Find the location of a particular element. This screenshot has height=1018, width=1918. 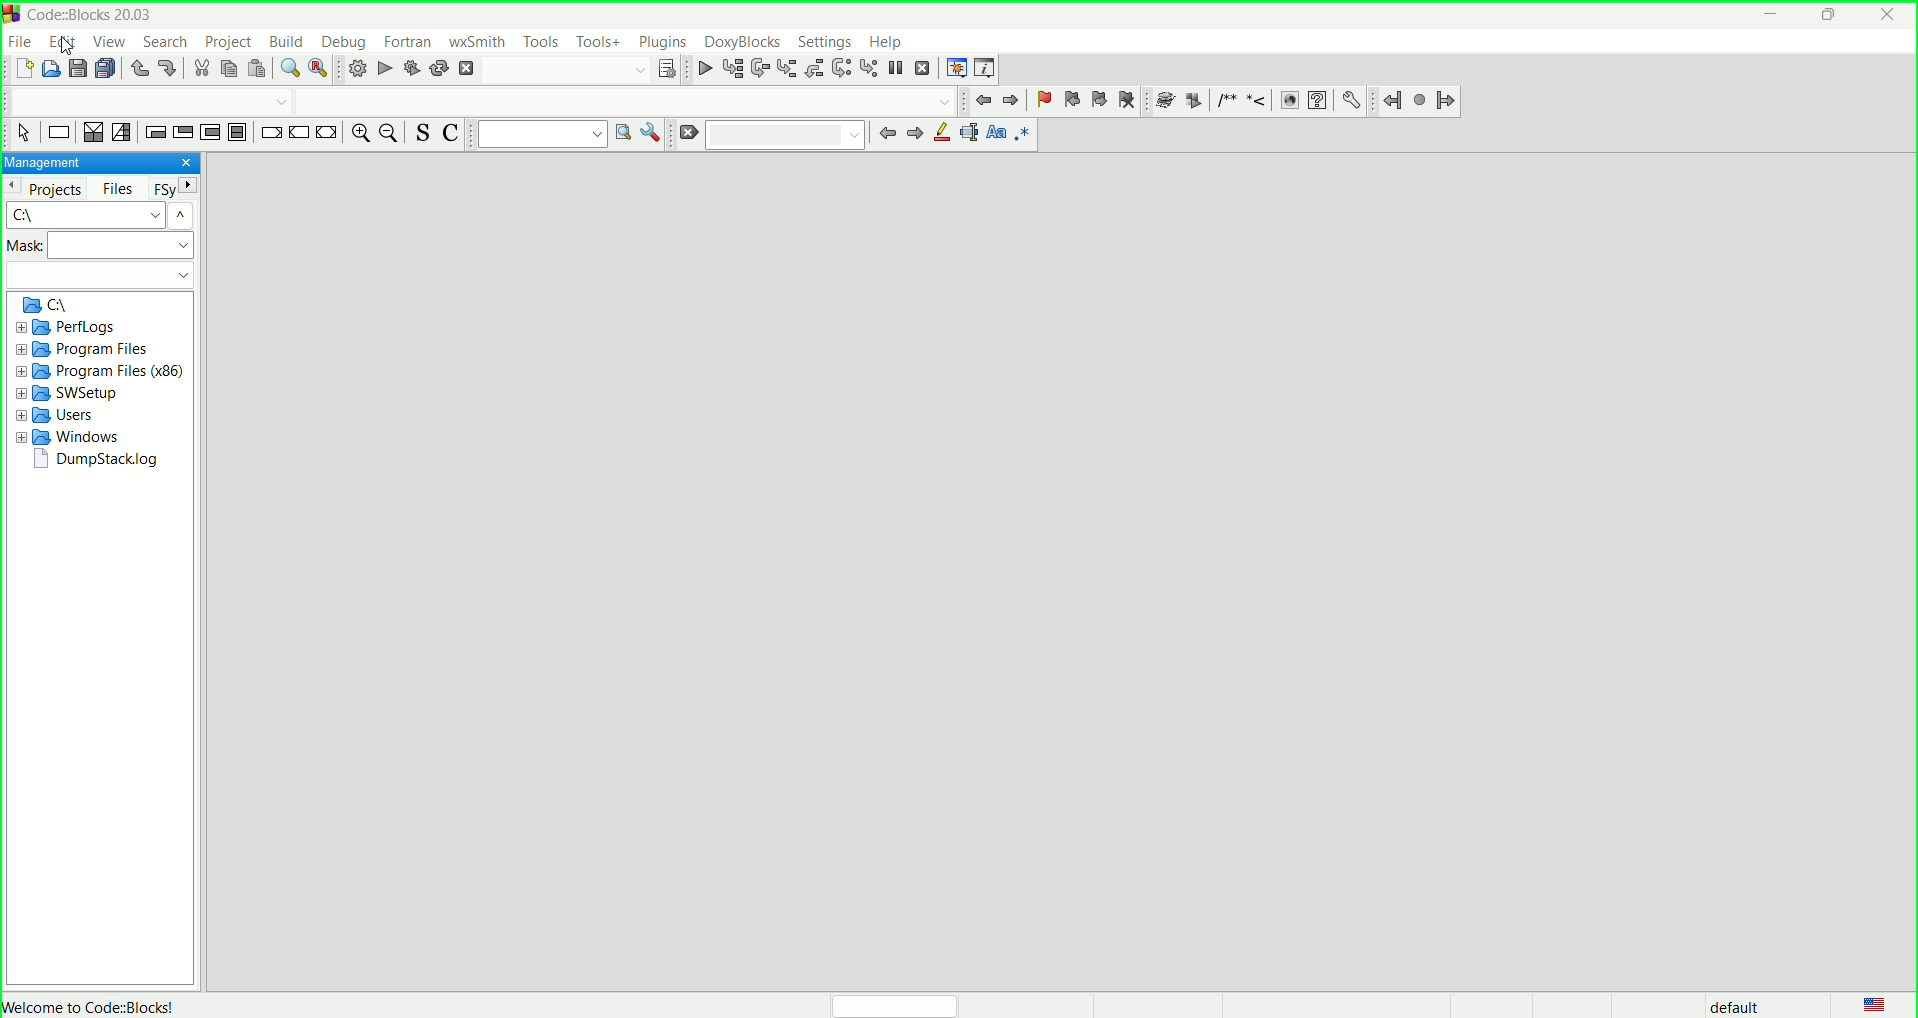

new file is located at coordinates (23, 70).